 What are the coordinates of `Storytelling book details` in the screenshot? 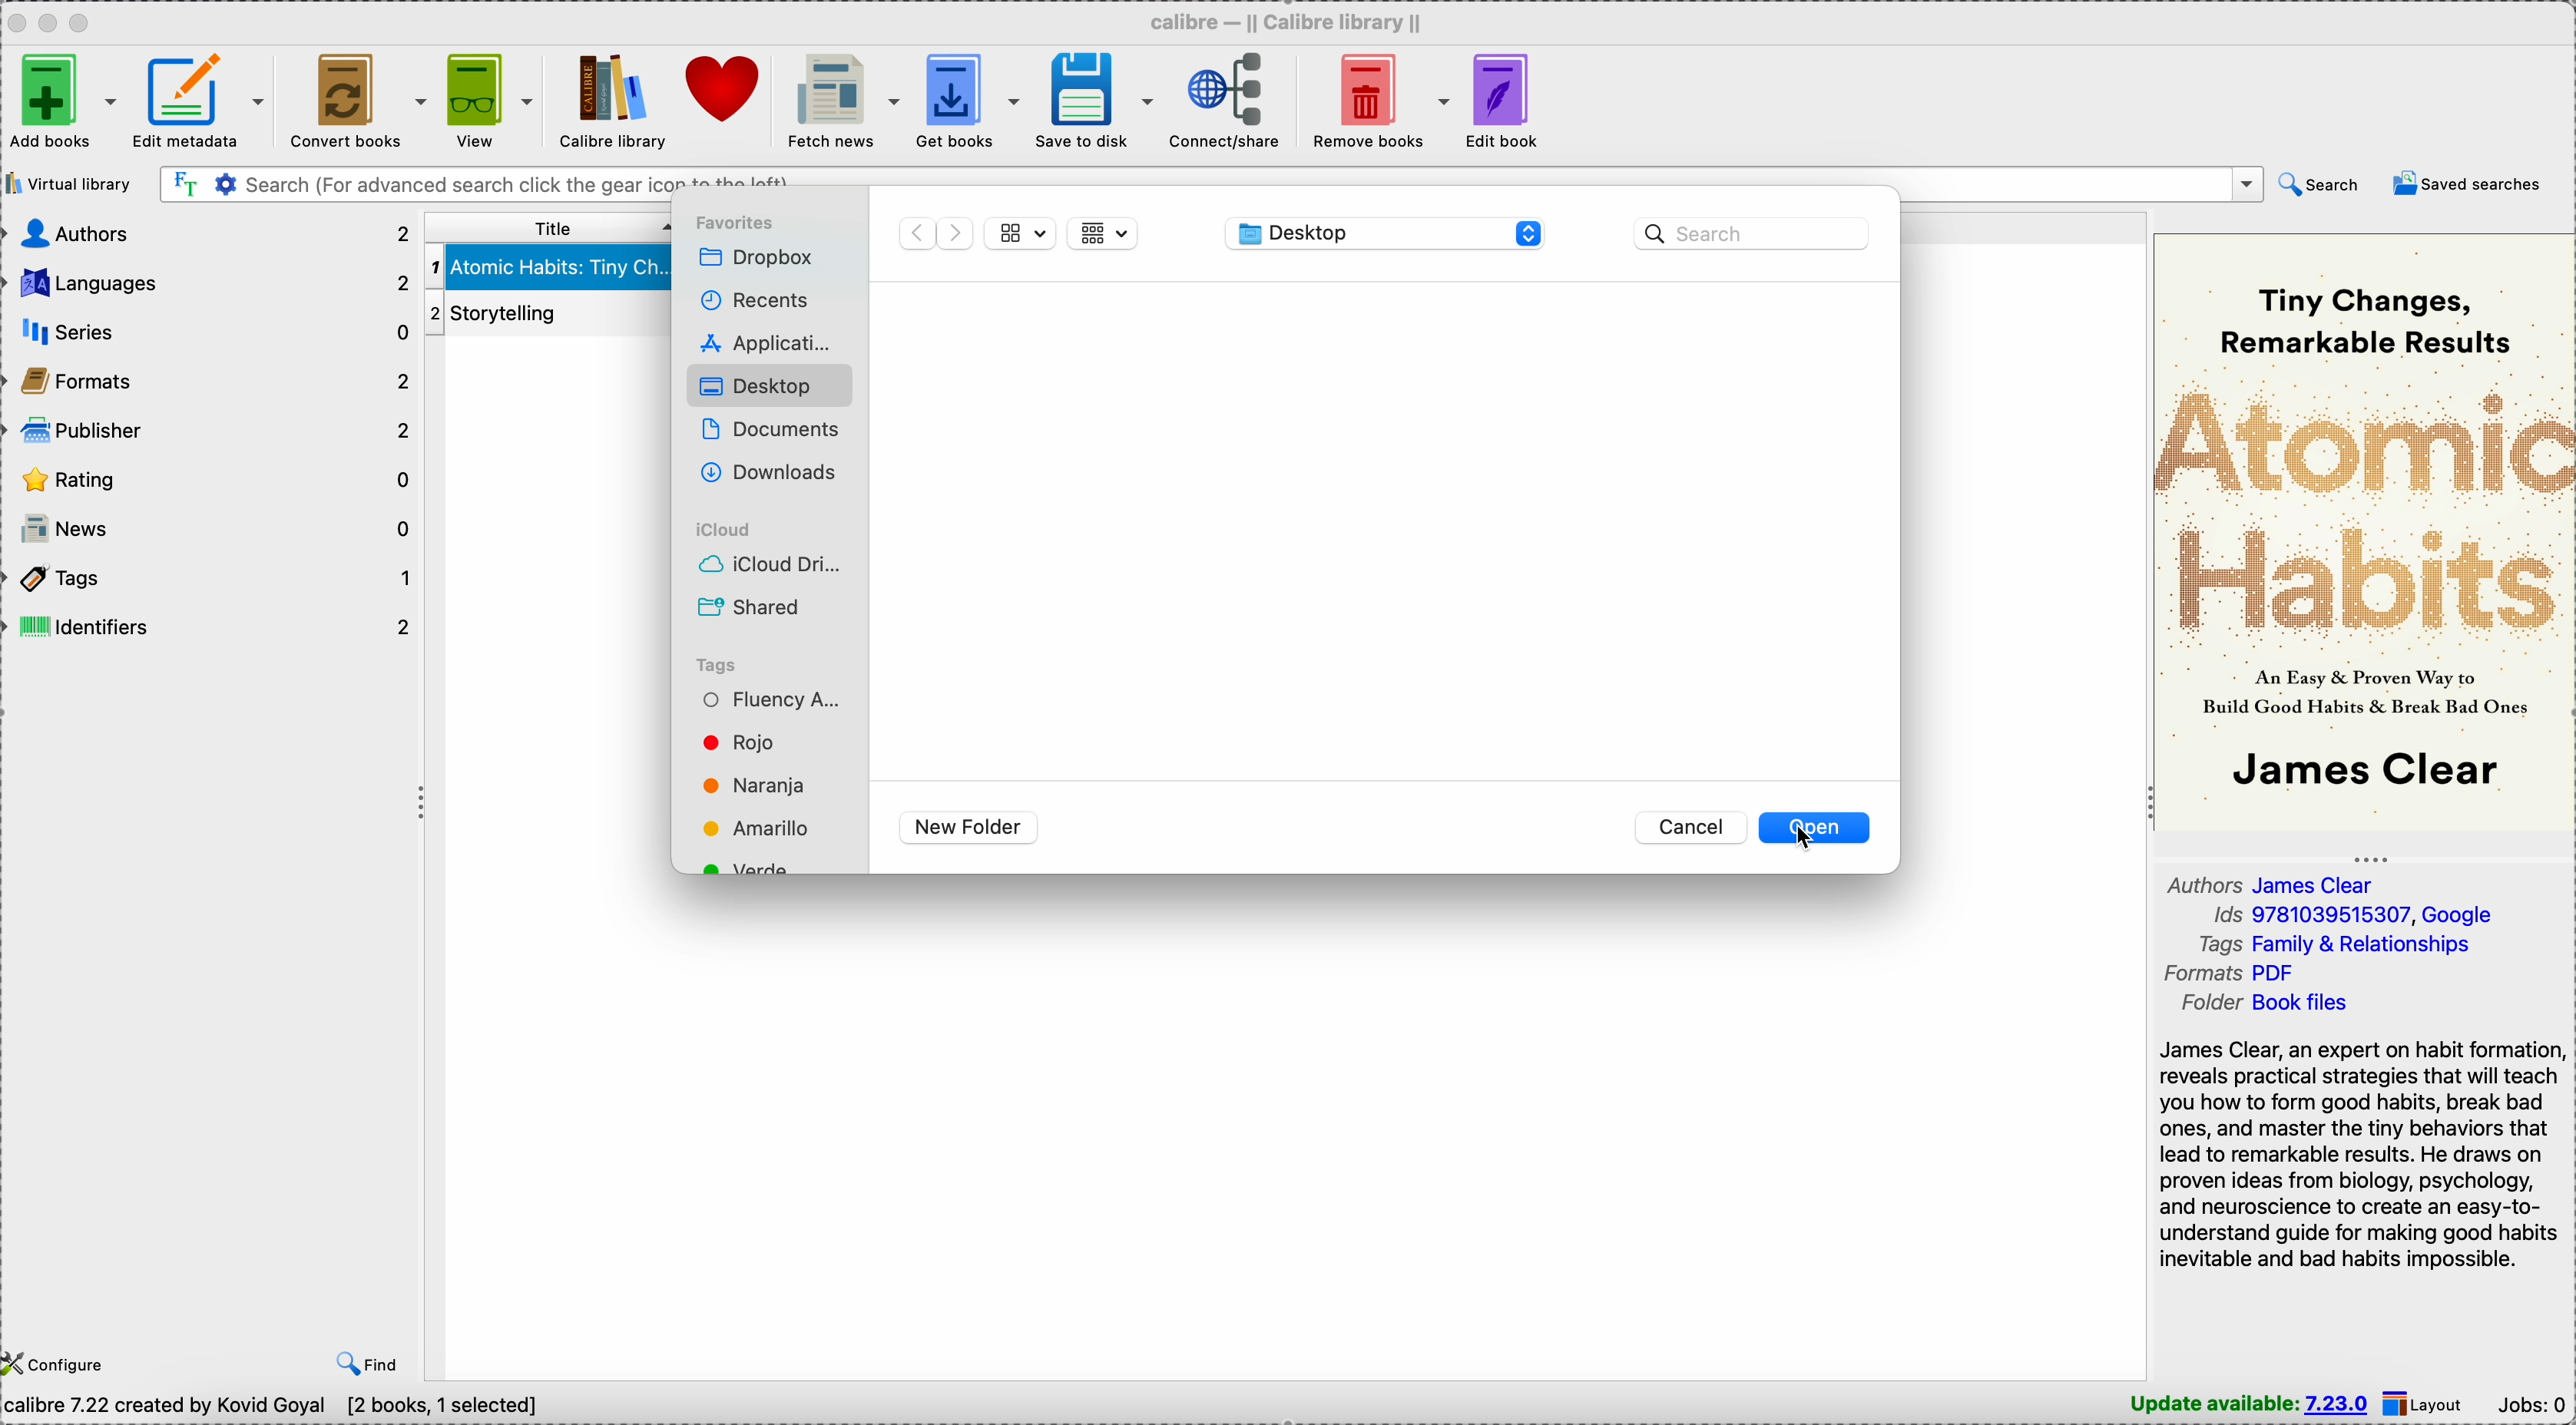 It's located at (547, 315).